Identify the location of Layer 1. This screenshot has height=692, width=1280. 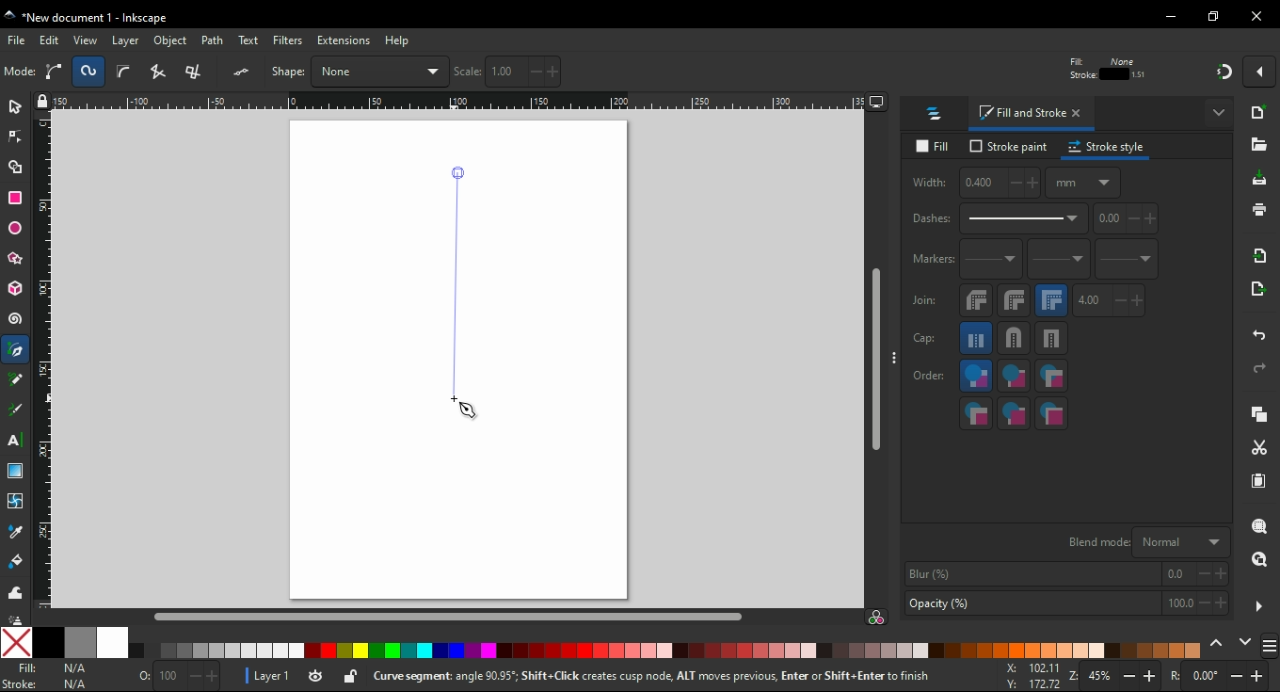
(275, 678).